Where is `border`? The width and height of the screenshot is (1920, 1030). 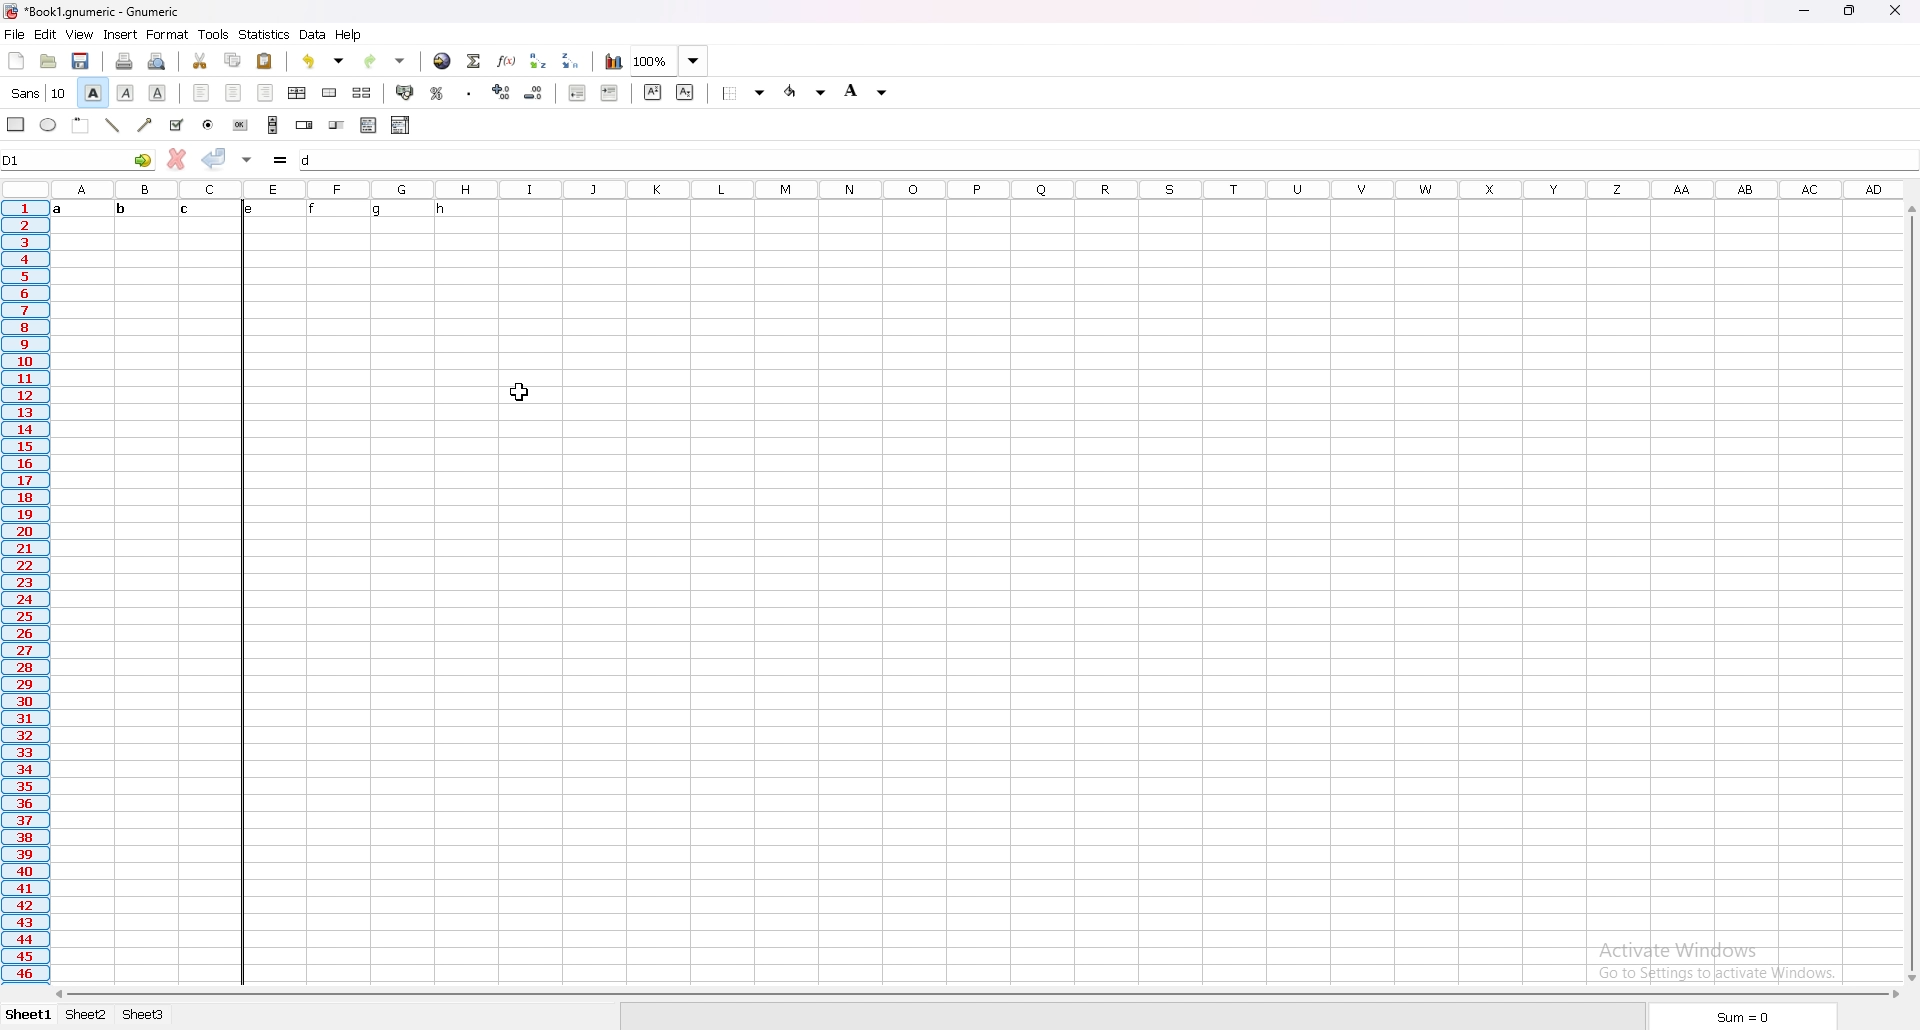
border is located at coordinates (748, 92).